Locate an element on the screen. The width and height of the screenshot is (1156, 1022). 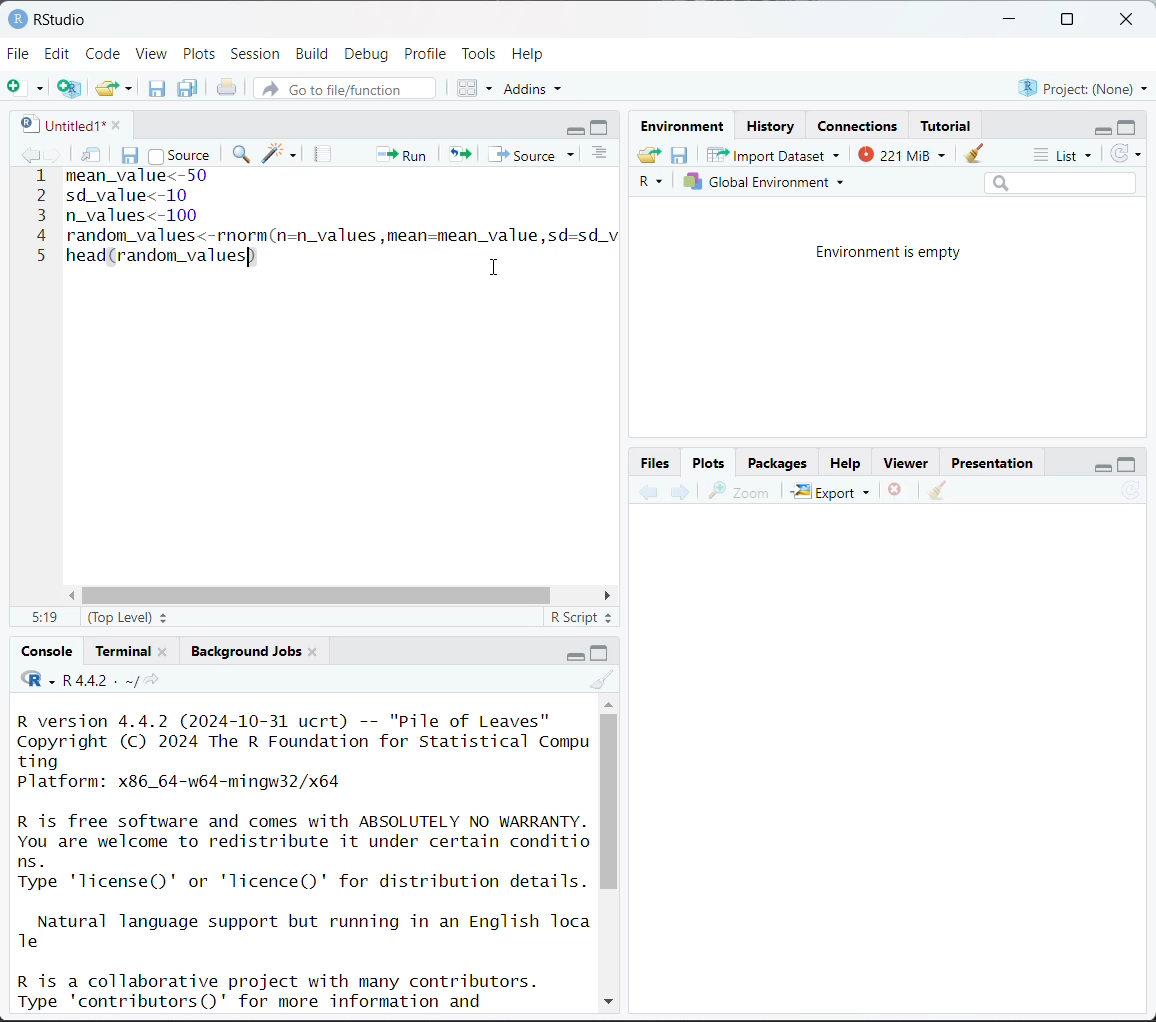
Help is located at coordinates (530, 53).